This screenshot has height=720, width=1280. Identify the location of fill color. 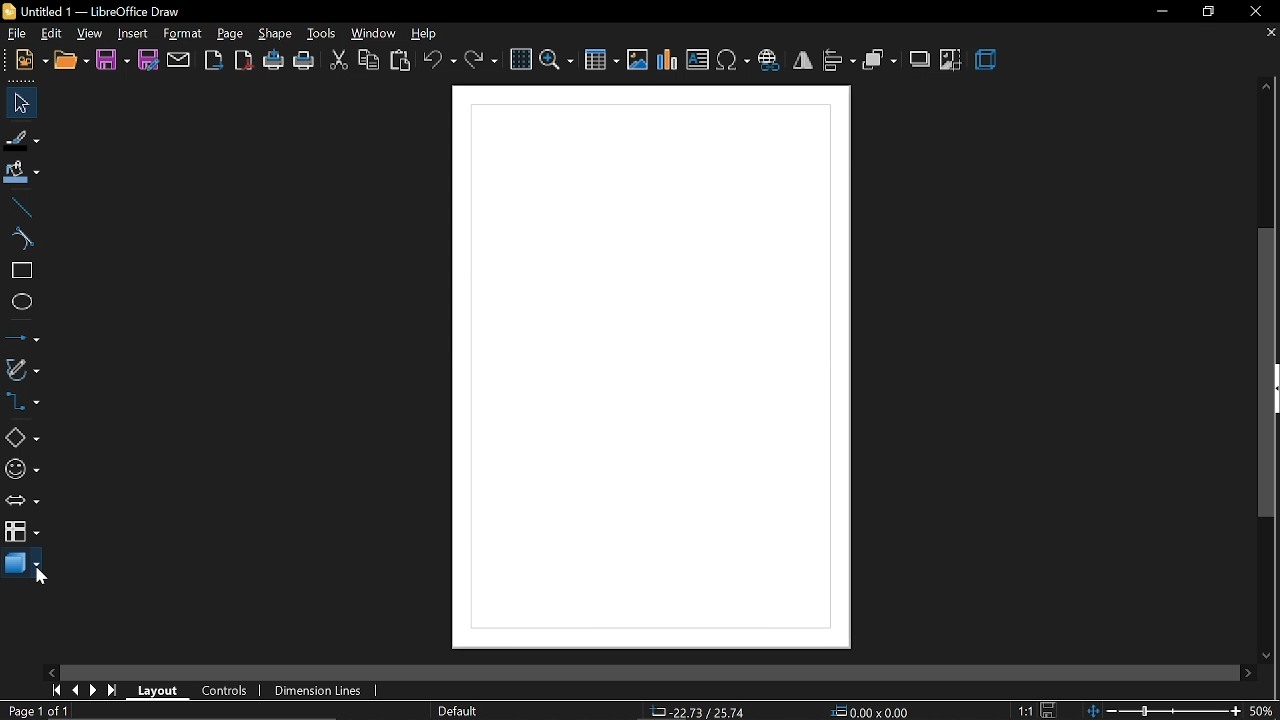
(21, 174).